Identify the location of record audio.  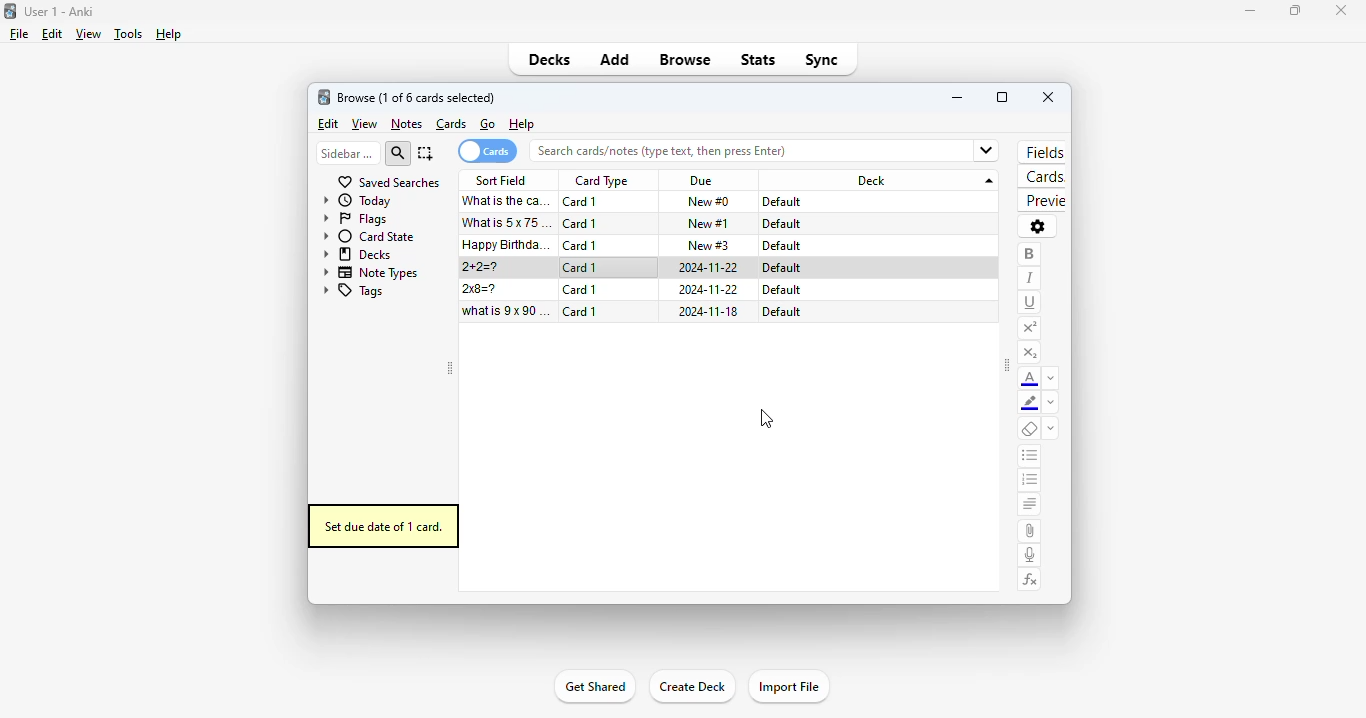
(1030, 555).